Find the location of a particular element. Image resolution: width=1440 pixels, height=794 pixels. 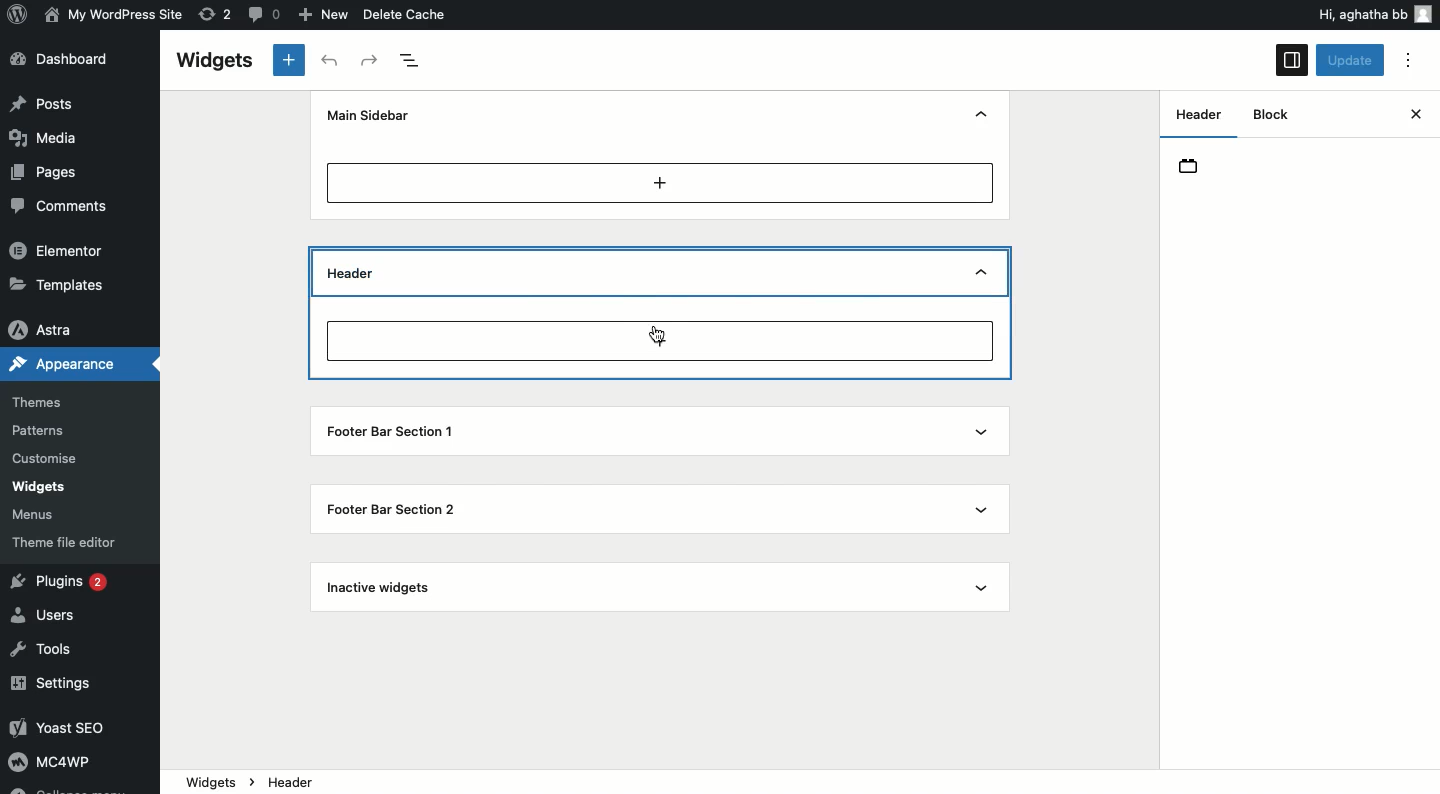

Yoast SEO is located at coordinates (67, 727).